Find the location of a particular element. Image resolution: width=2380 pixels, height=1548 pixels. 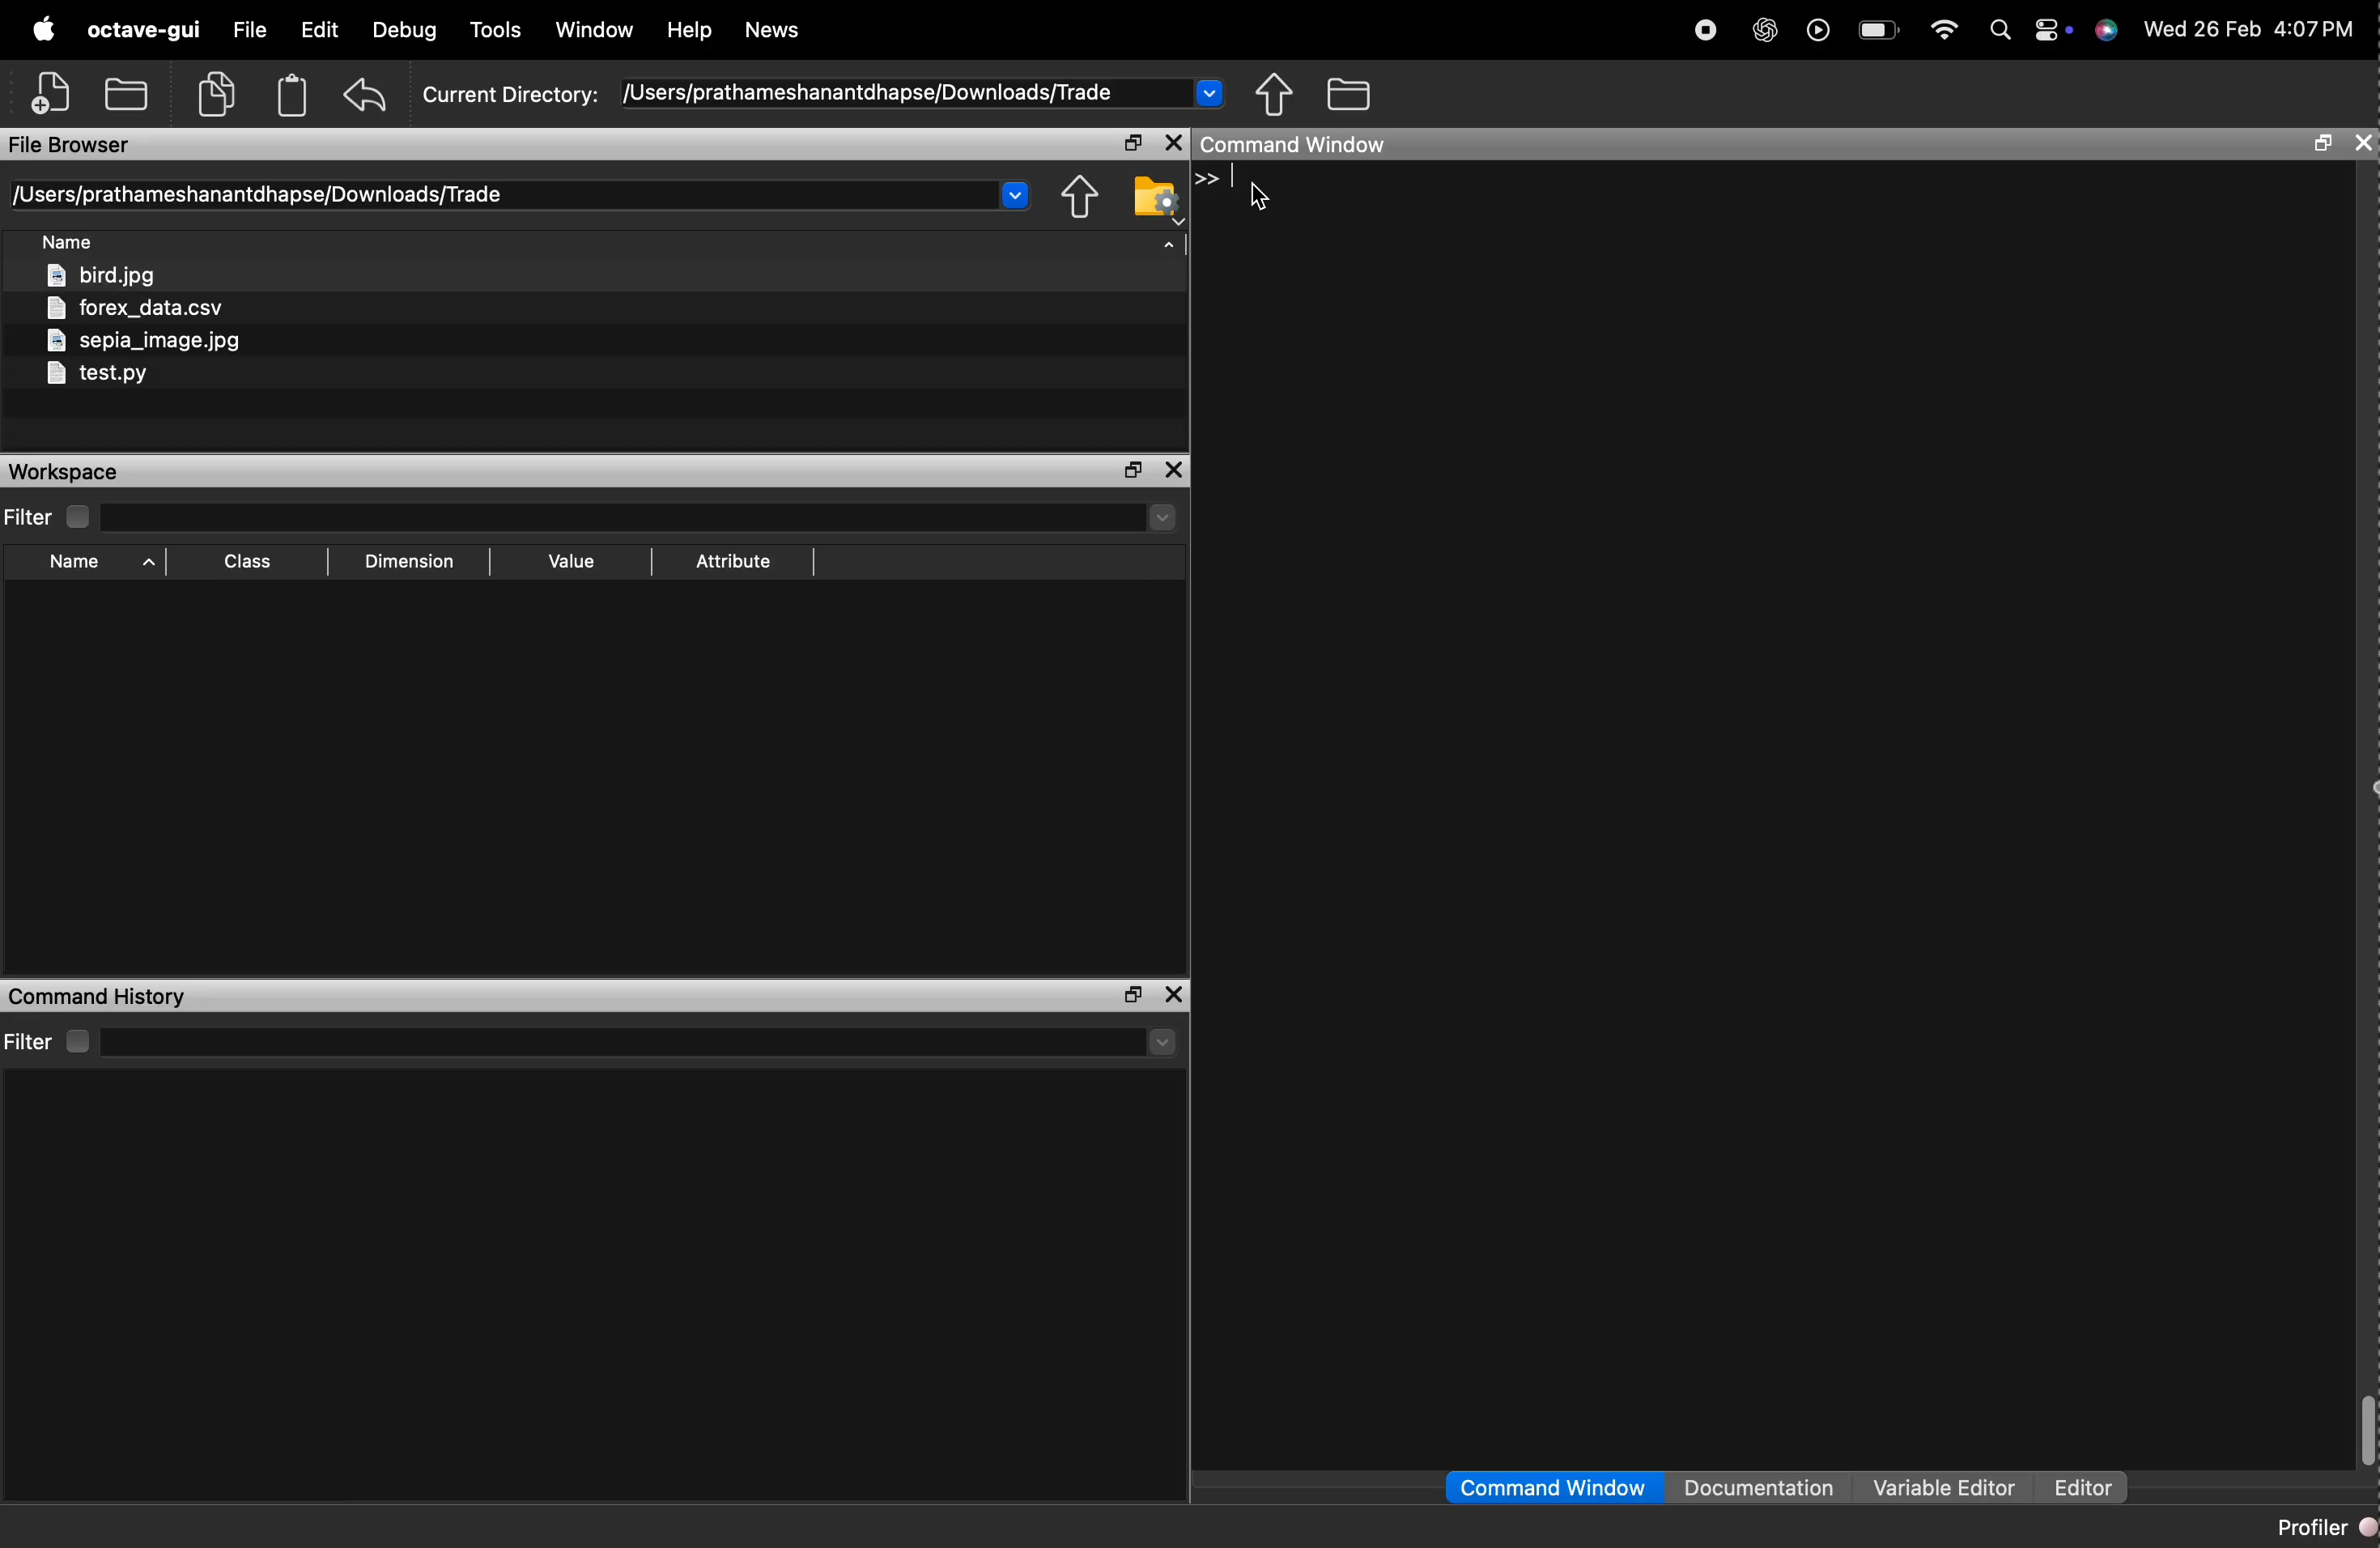

wifi is located at coordinates (1945, 32).